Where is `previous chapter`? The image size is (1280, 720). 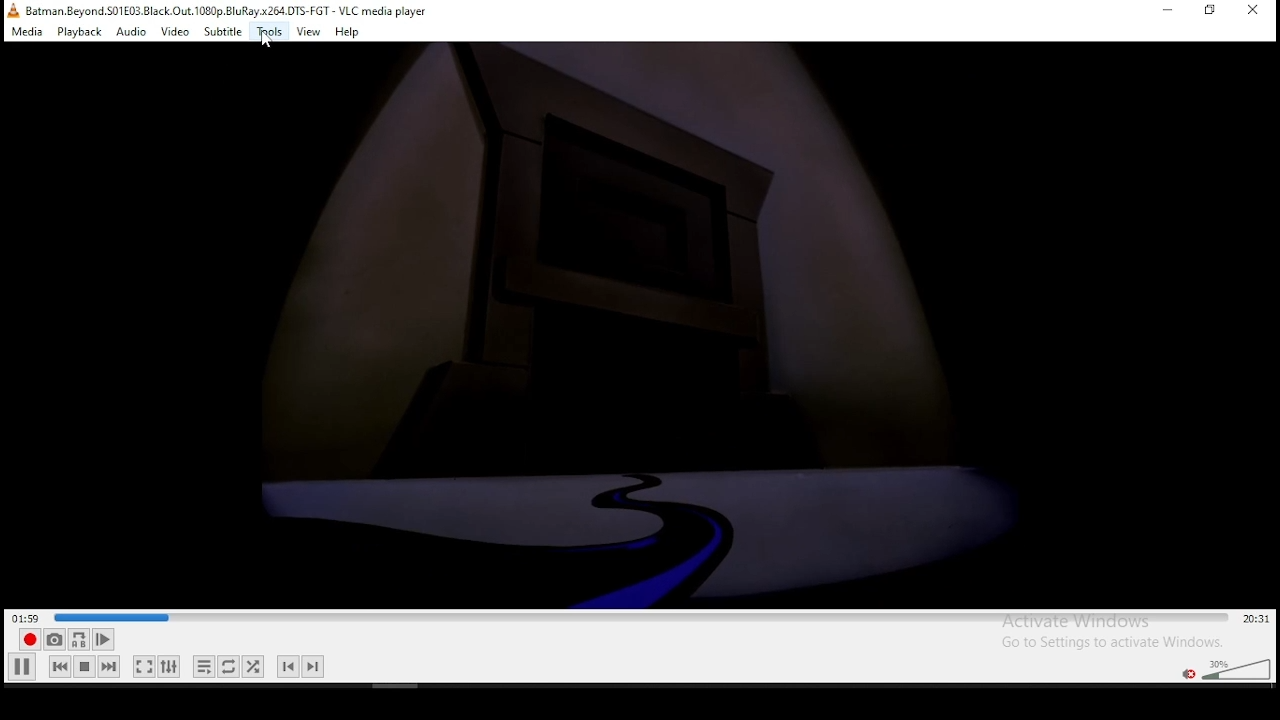 previous chapter is located at coordinates (288, 666).